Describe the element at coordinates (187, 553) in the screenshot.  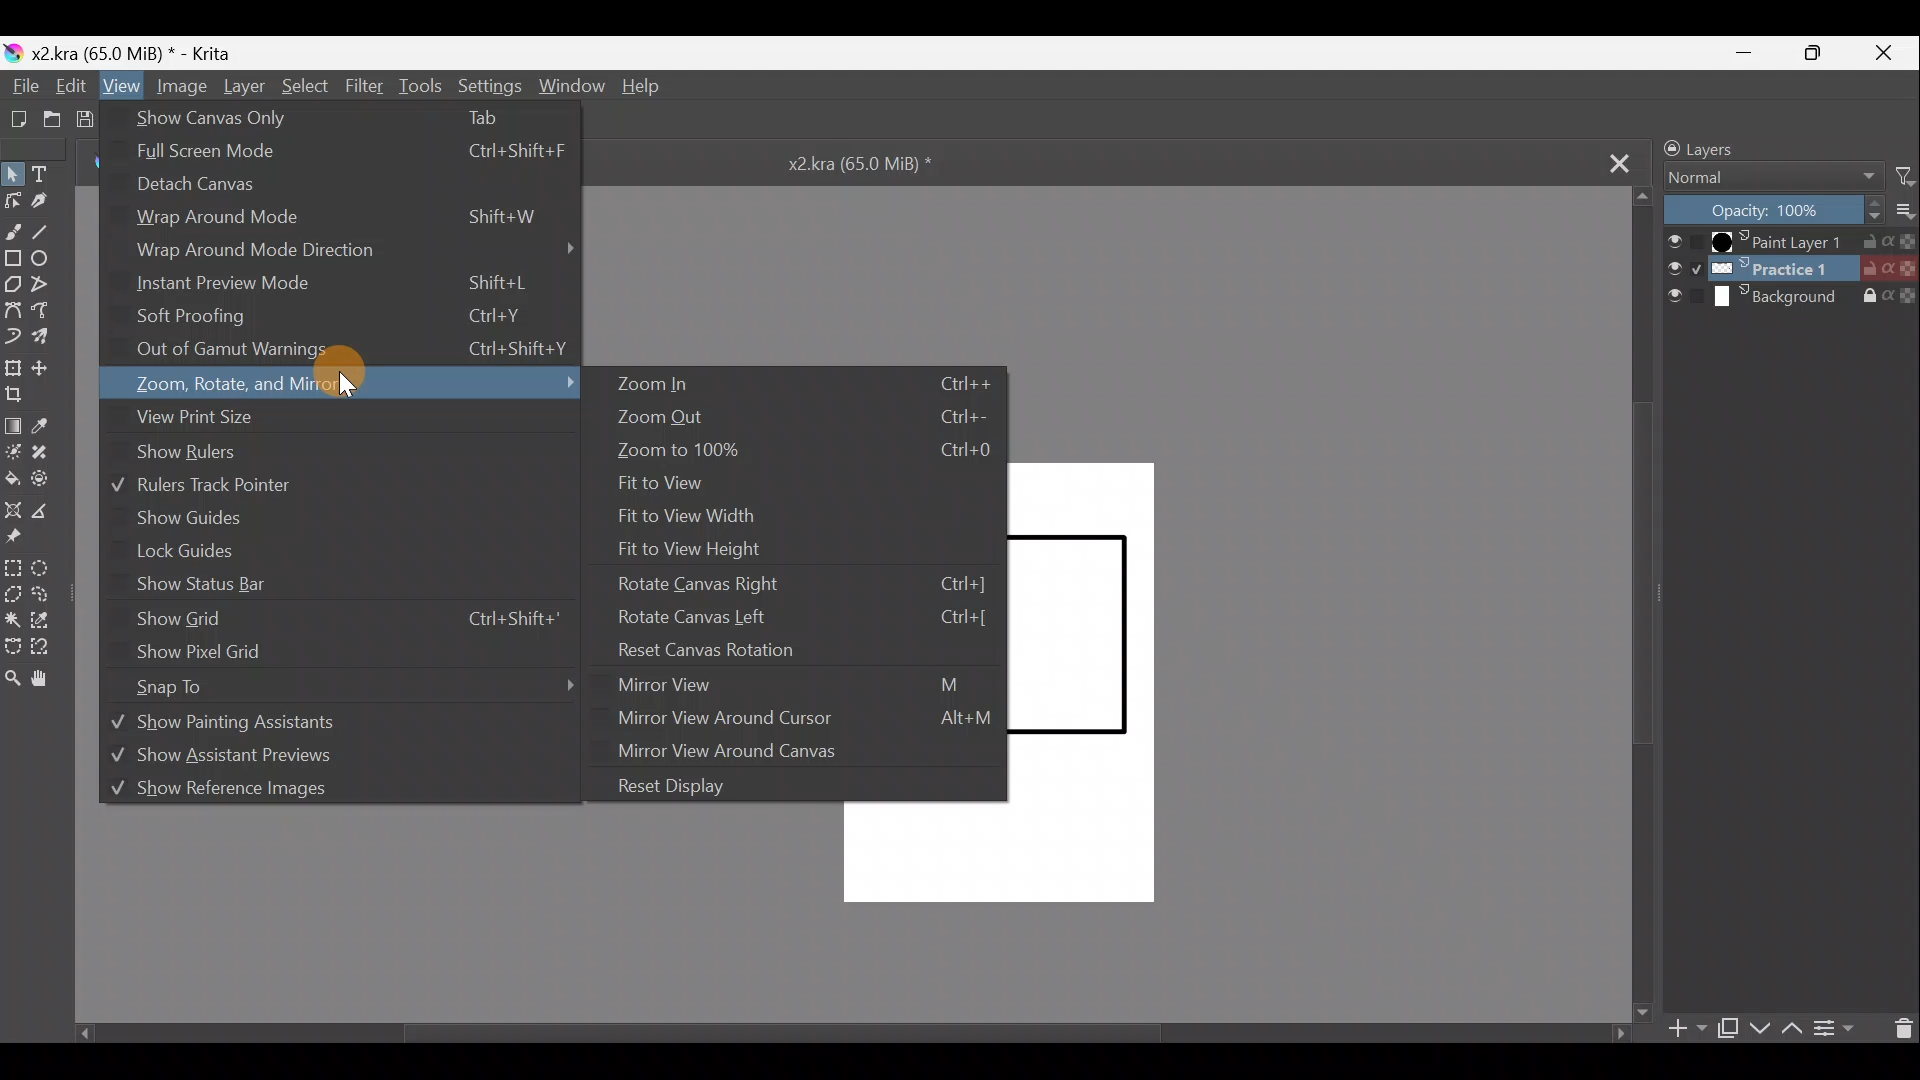
I see `Lock guides` at that location.